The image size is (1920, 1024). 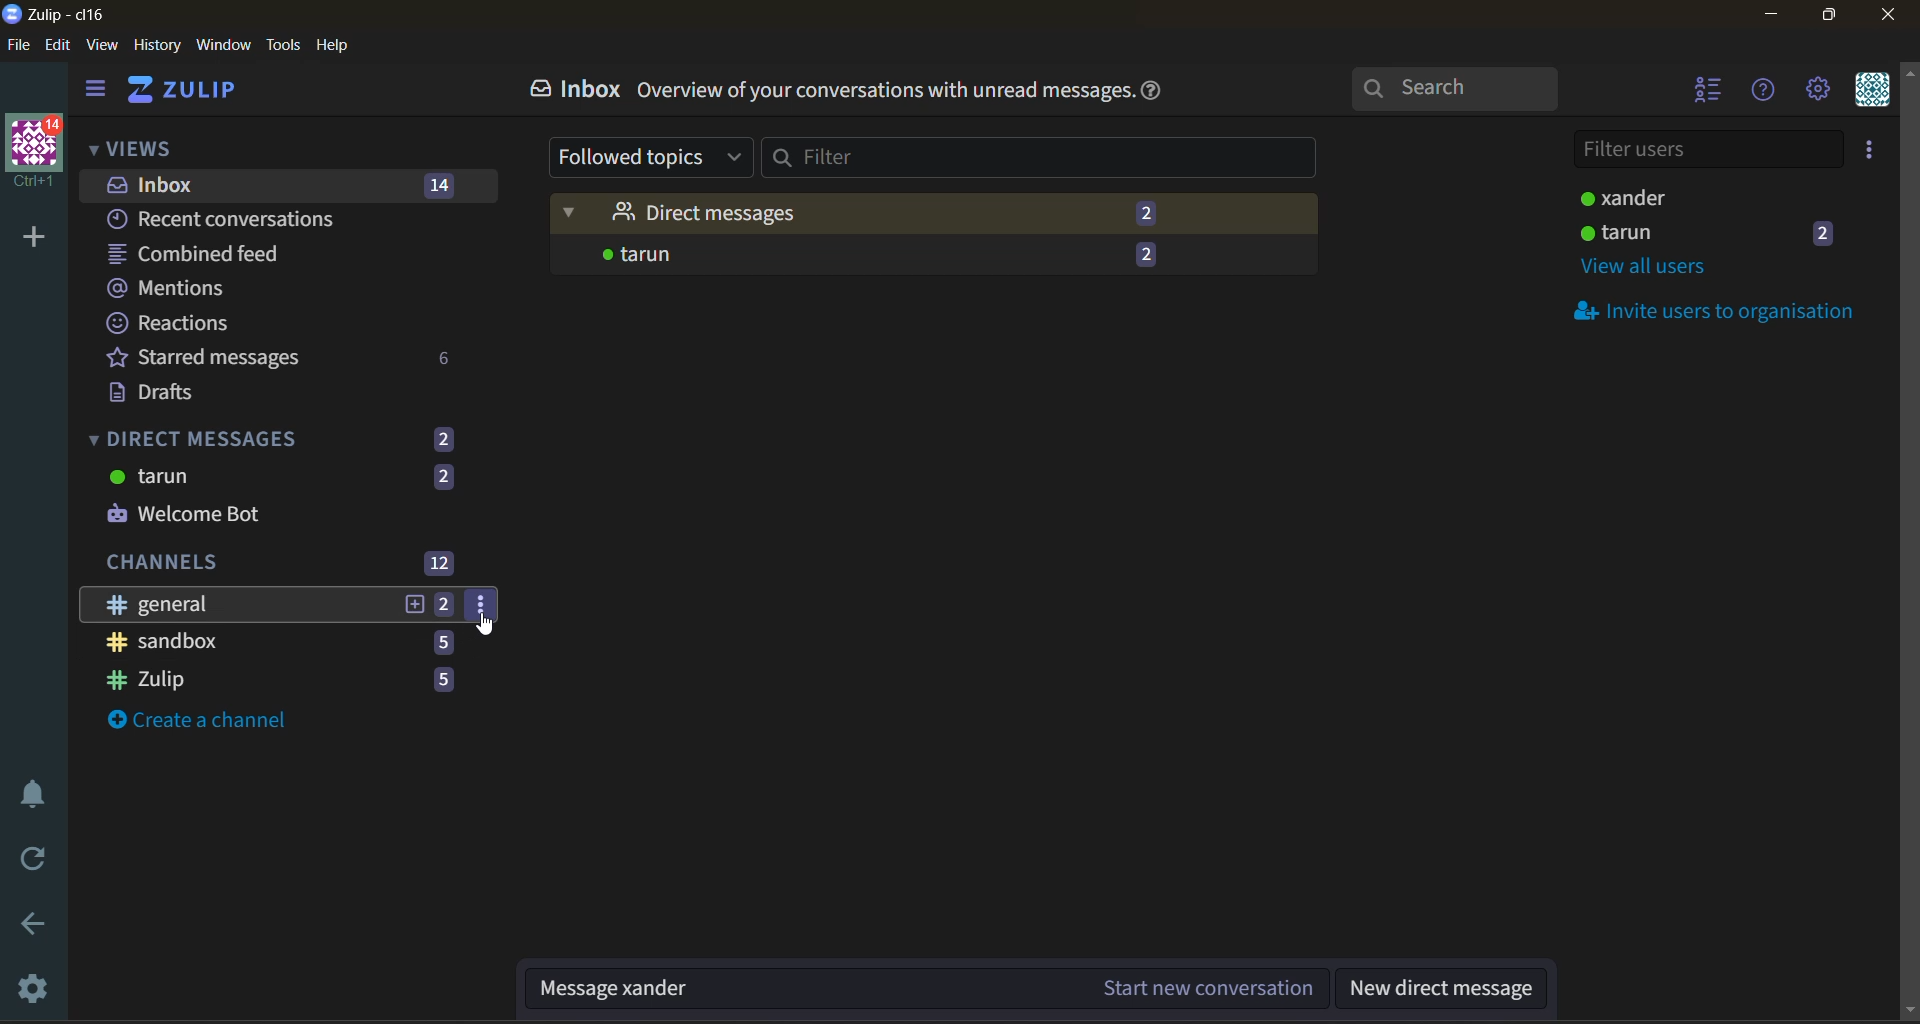 What do you see at coordinates (1908, 540) in the screenshot?
I see `Scroll bar` at bounding box center [1908, 540].